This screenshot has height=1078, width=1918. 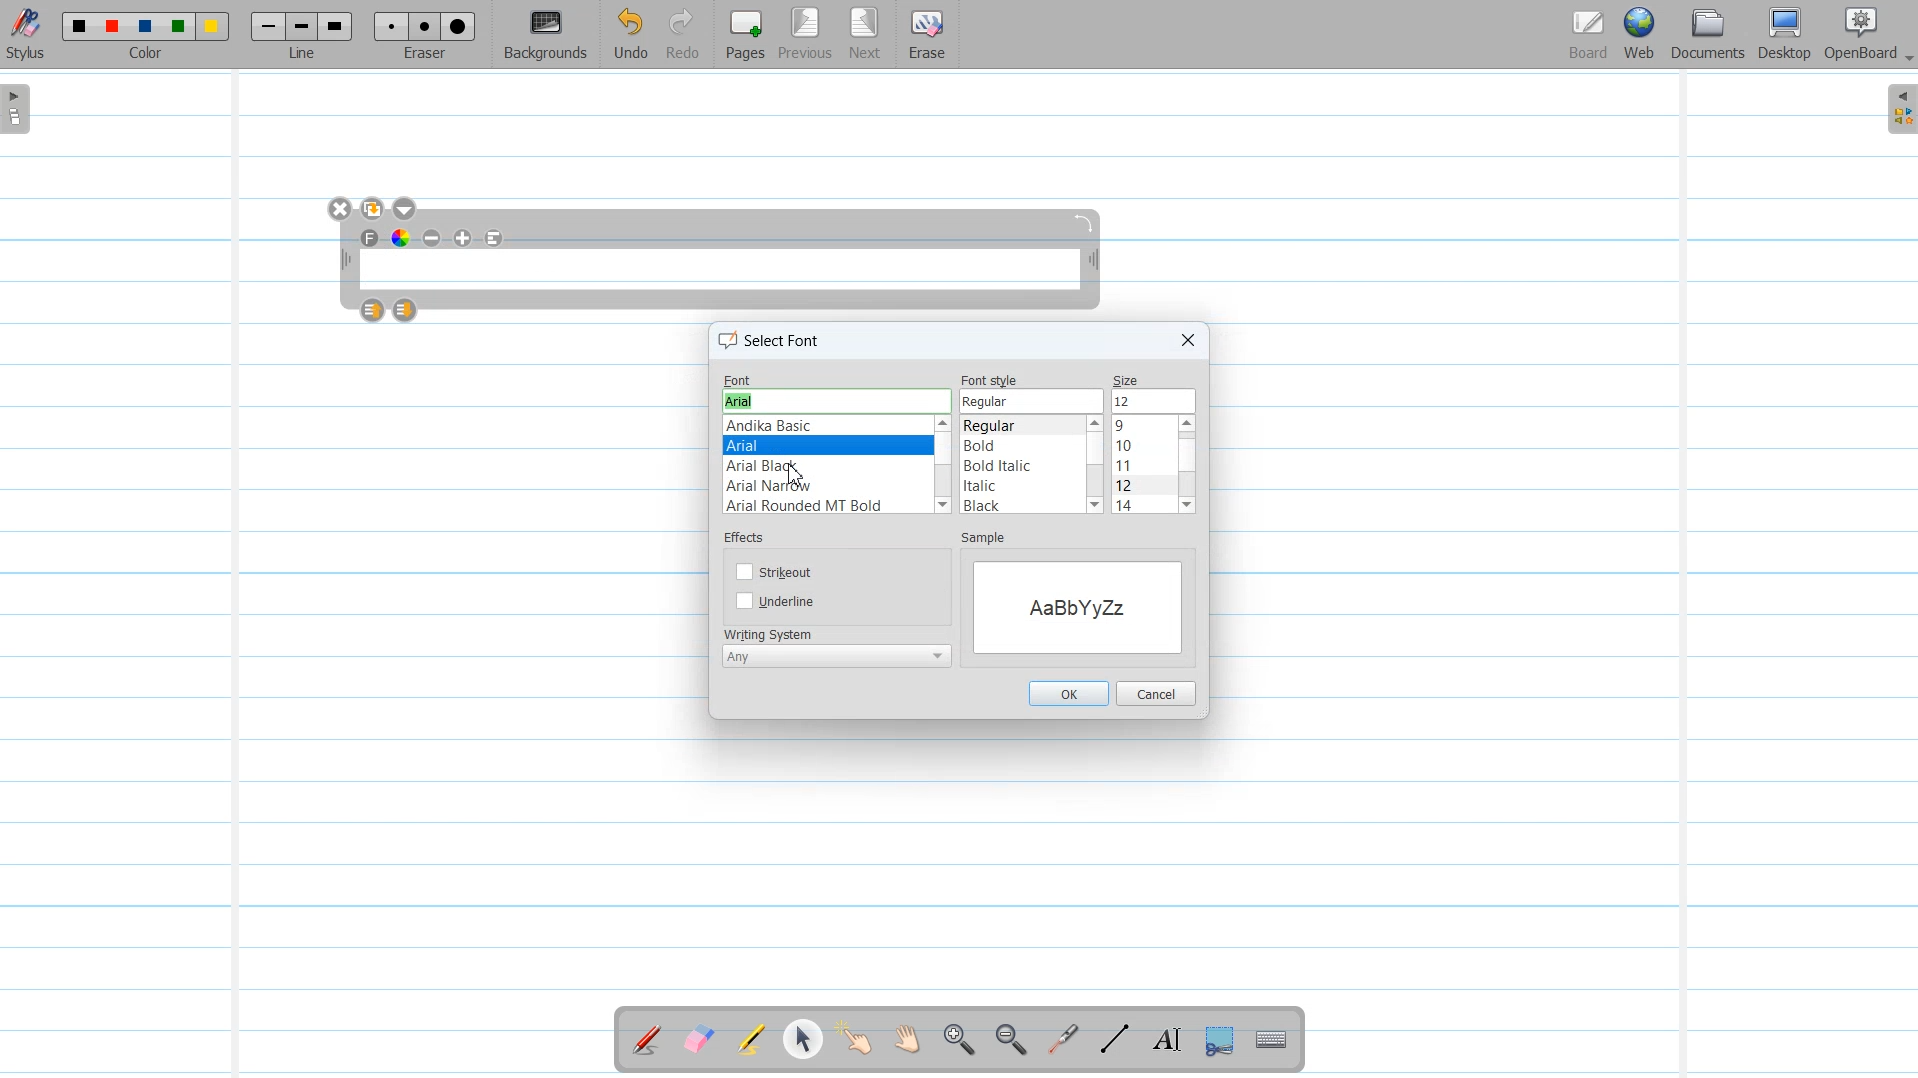 I want to click on Scroll Page, so click(x=907, y=1041).